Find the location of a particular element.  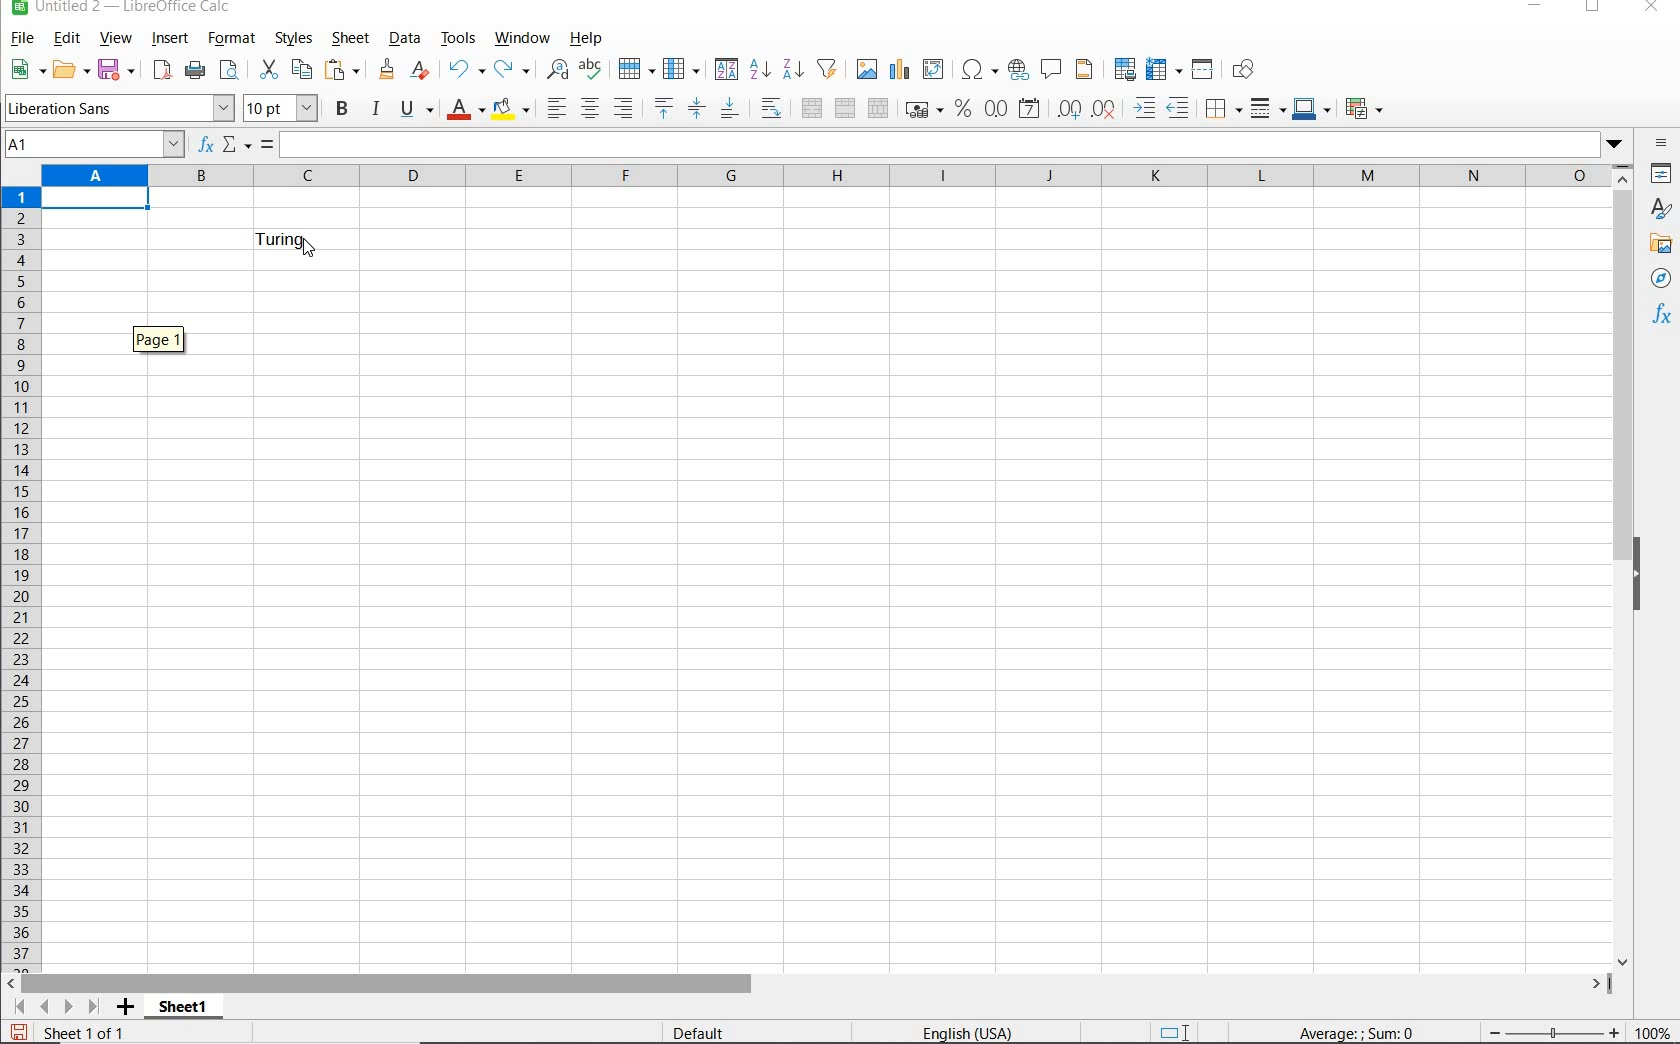

INSERT SPECIAL CHARACTERS is located at coordinates (979, 71).